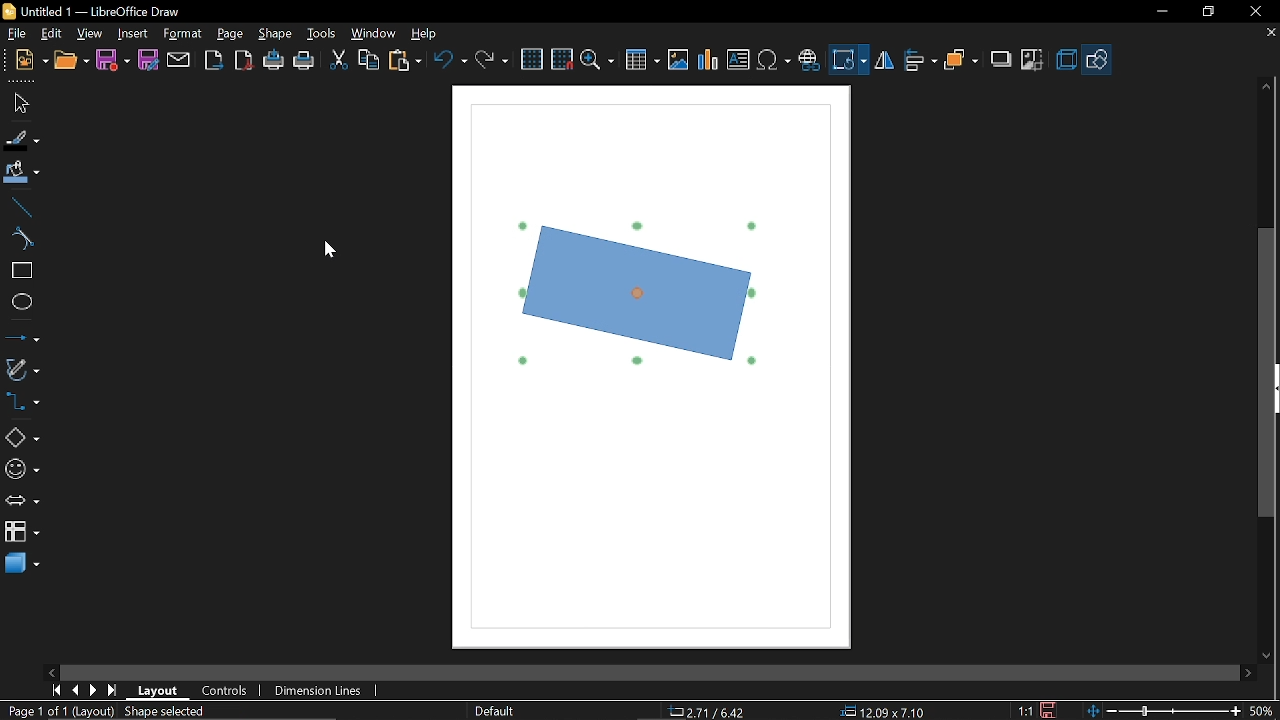 This screenshot has width=1280, height=720. Describe the element at coordinates (21, 534) in the screenshot. I see `flowchart` at that location.